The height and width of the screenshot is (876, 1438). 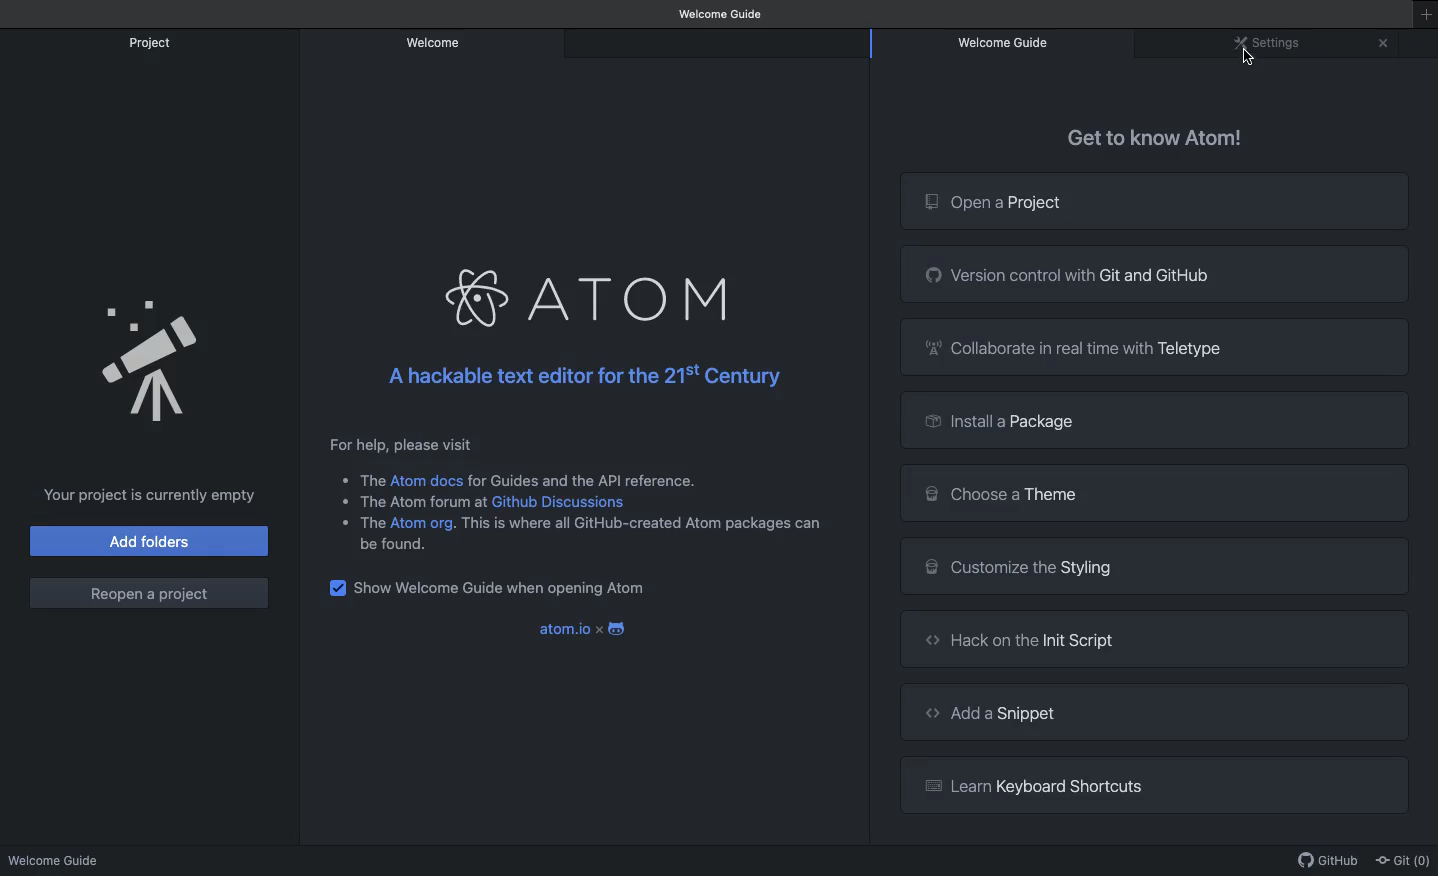 What do you see at coordinates (1155, 785) in the screenshot?
I see `Learn keyboard shortcuts` at bounding box center [1155, 785].